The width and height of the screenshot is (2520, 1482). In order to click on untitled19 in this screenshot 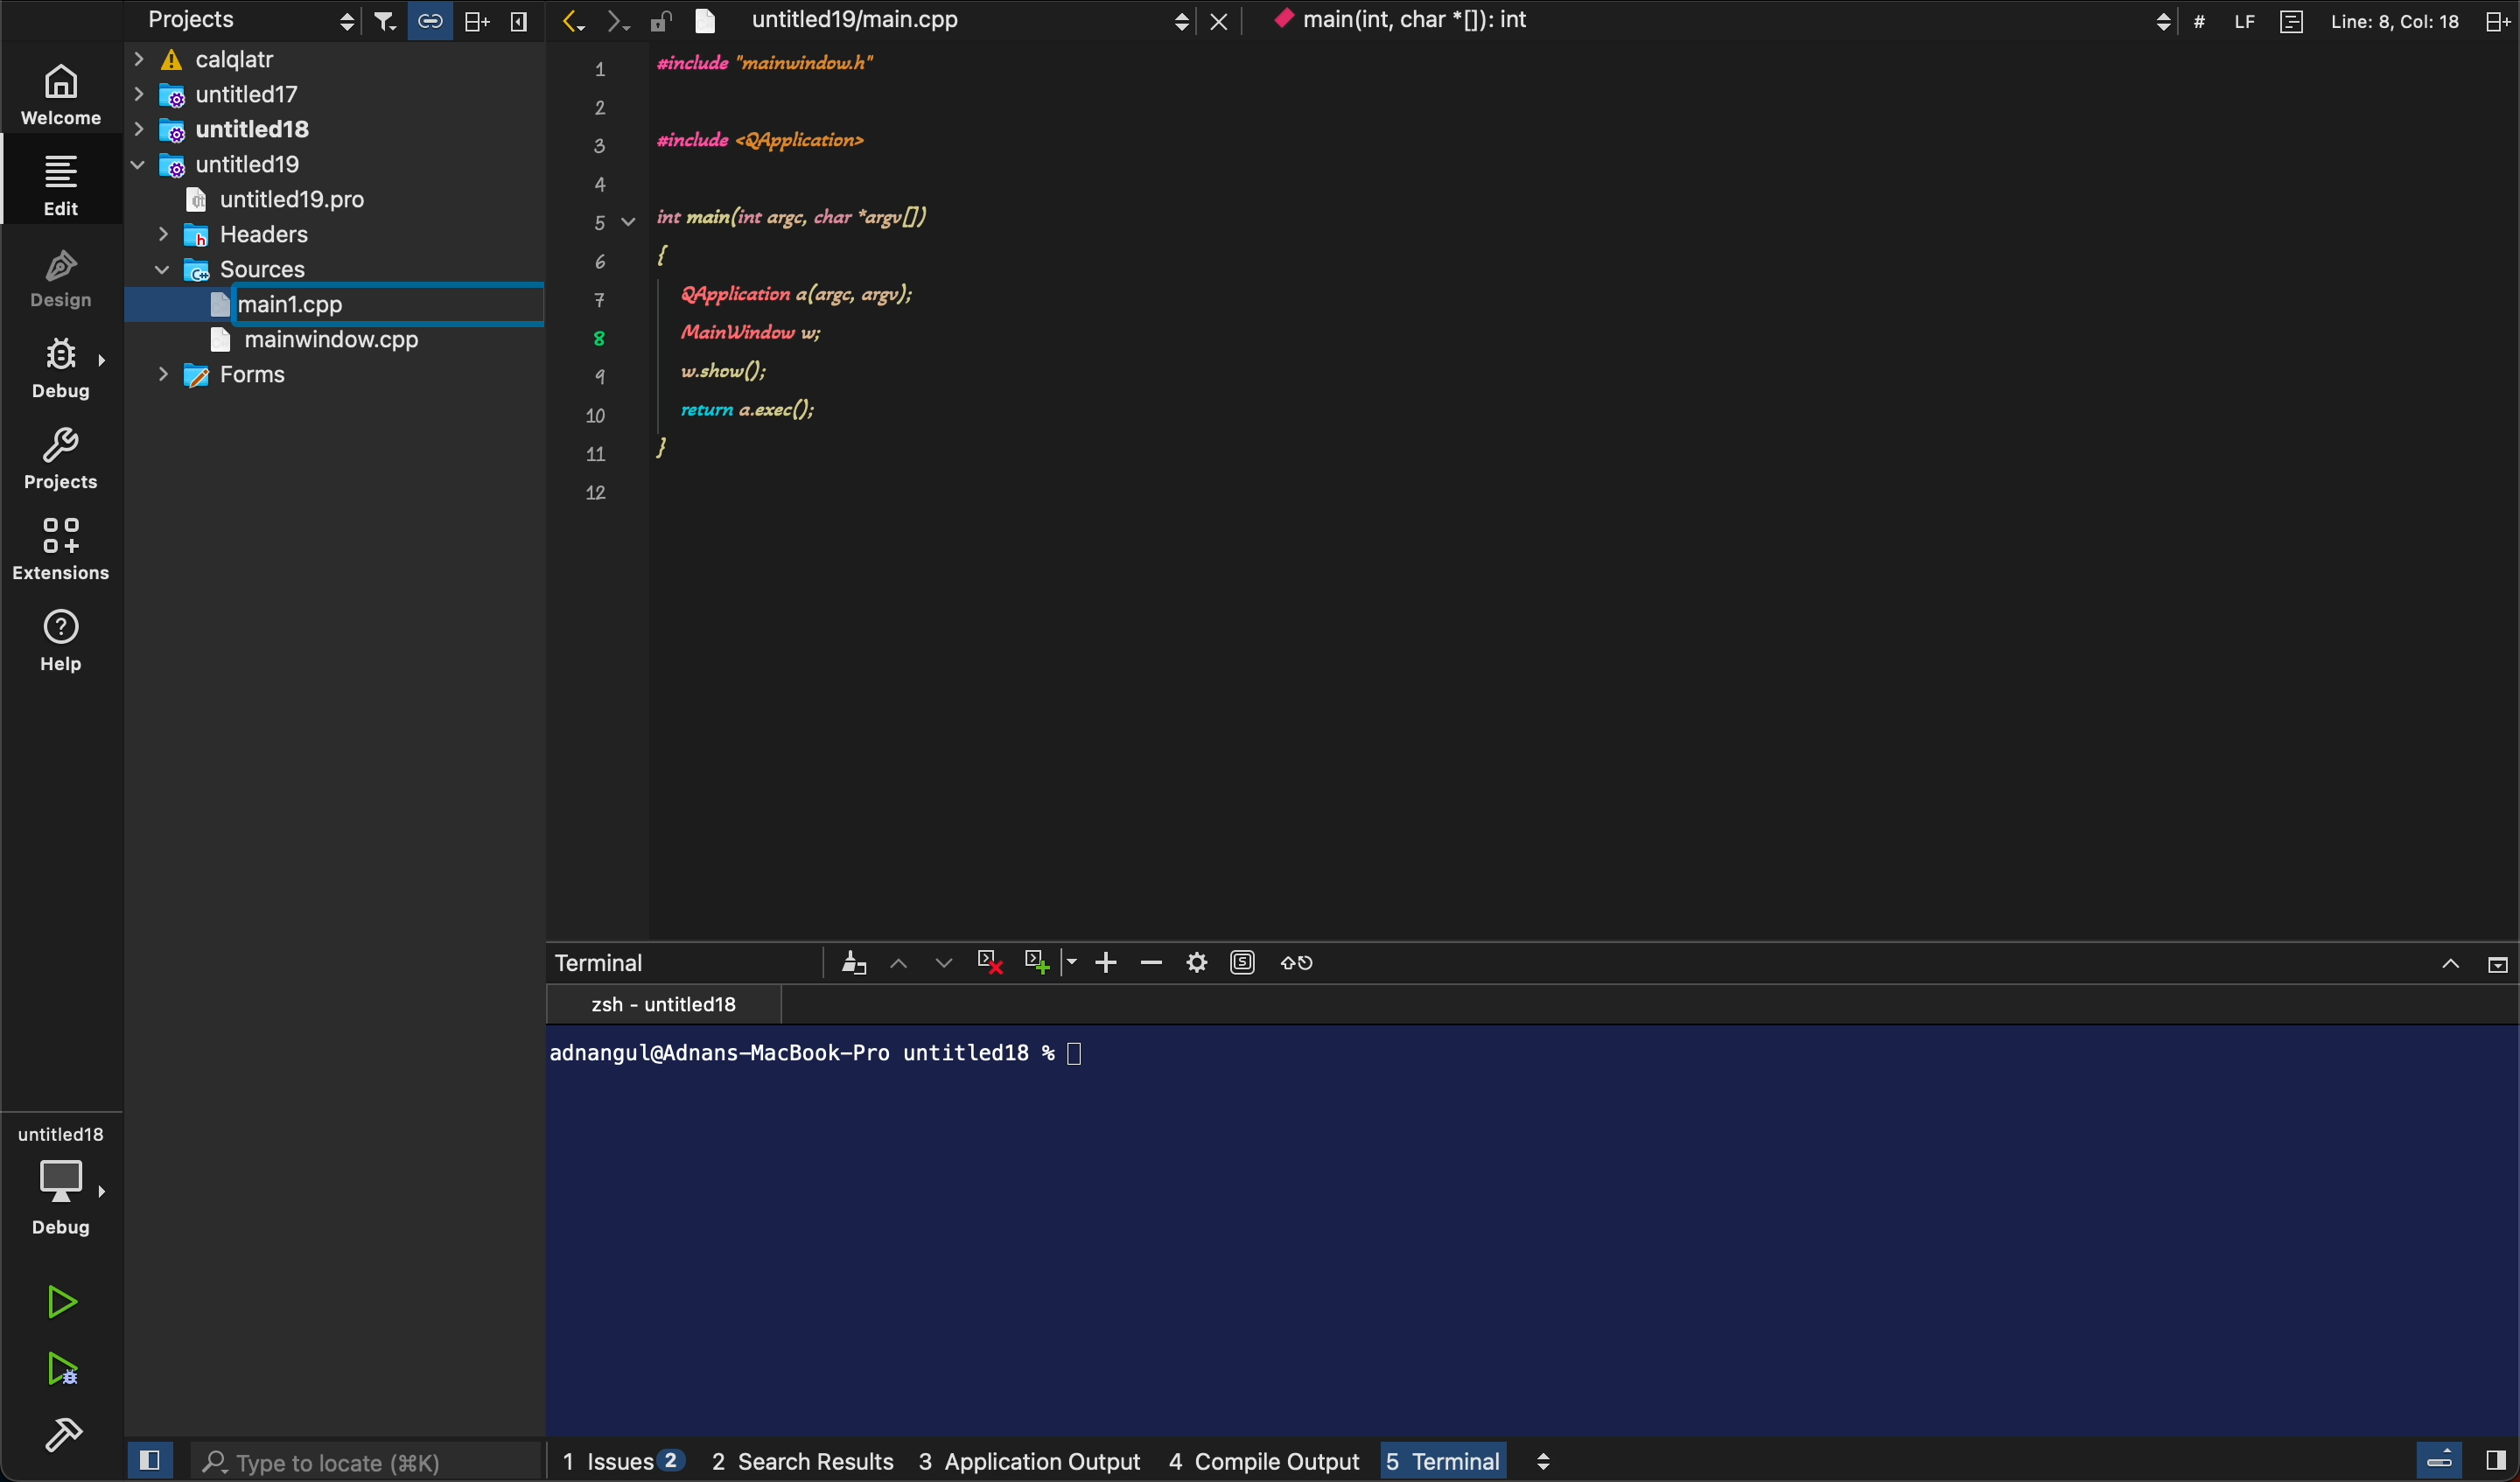, I will do `click(216, 164)`.